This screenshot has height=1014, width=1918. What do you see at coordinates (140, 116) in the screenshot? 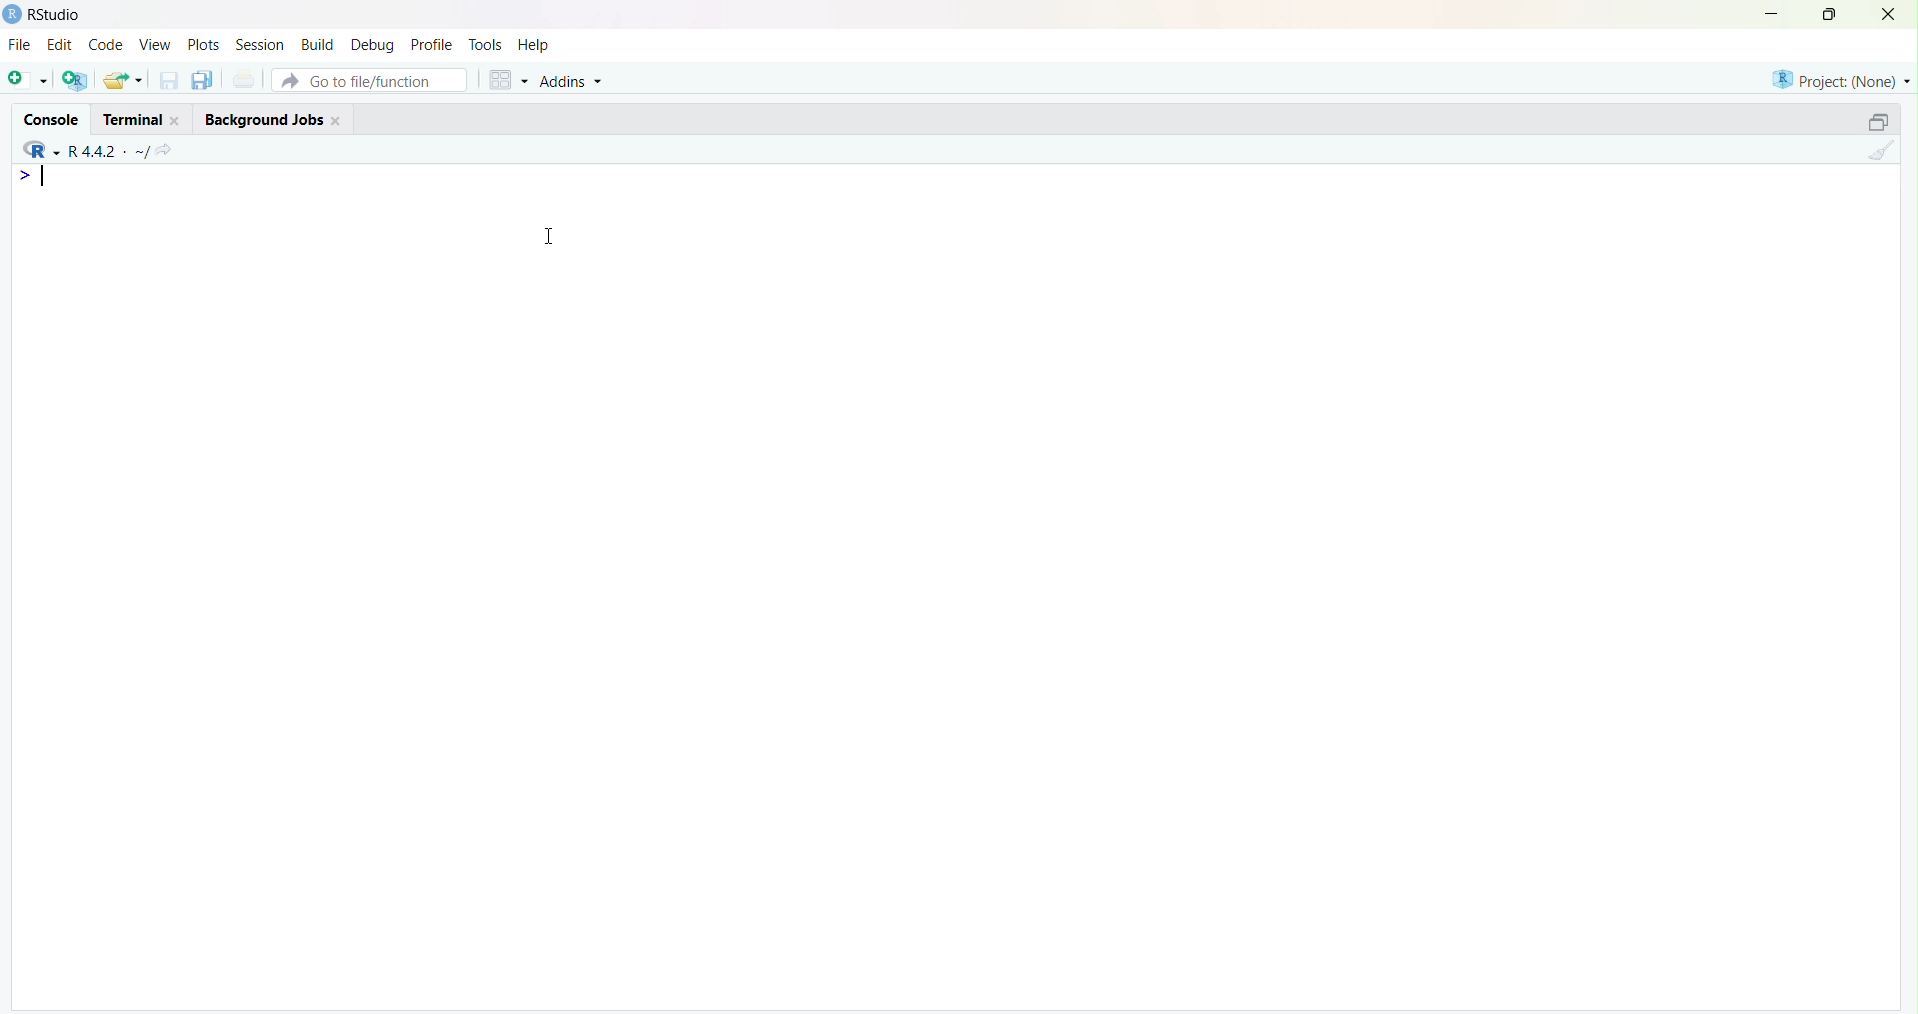
I see `Terminal` at bounding box center [140, 116].